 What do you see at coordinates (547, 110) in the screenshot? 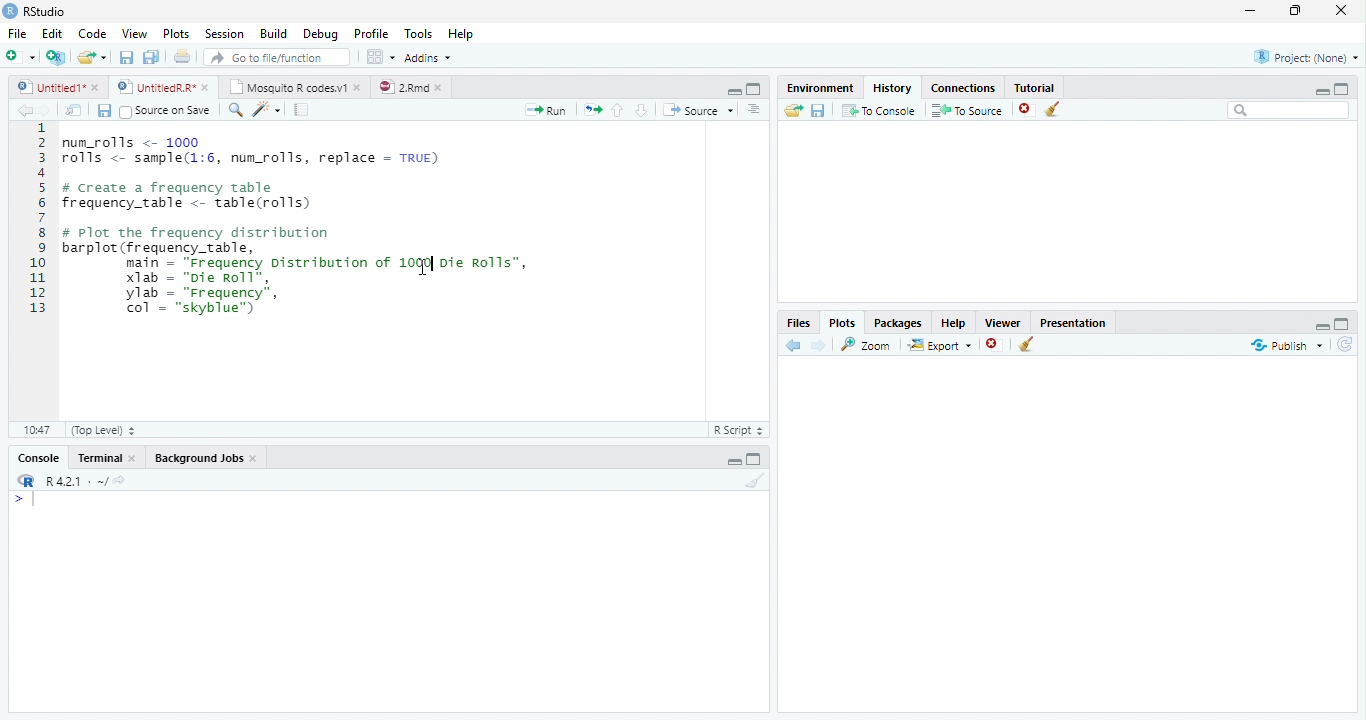
I see `Run` at bounding box center [547, 110].